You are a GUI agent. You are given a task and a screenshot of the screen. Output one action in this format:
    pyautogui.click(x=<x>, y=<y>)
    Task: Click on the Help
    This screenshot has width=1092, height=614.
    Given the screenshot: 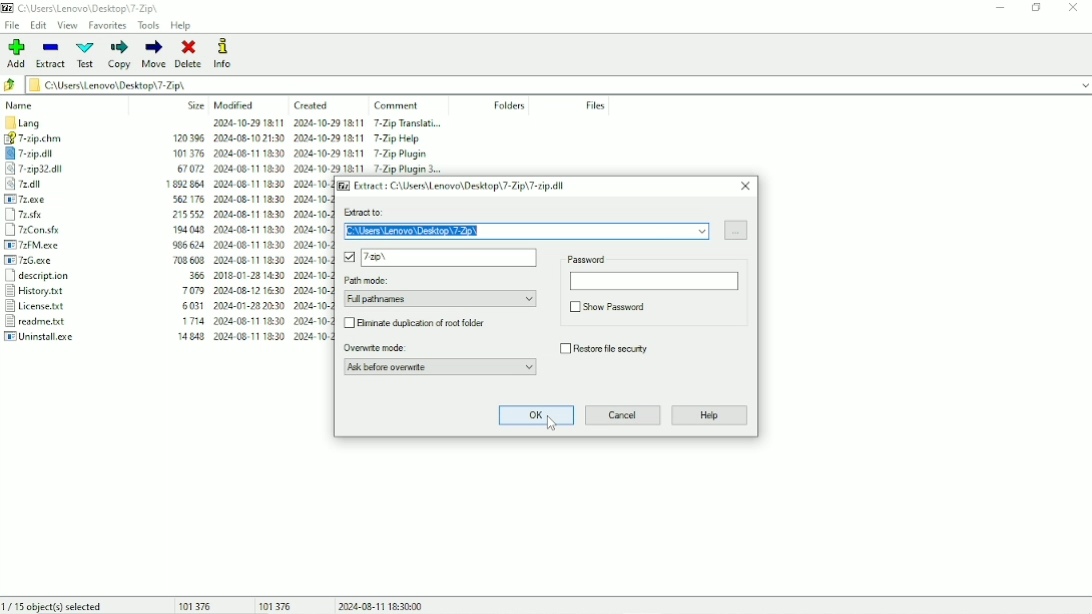 What is the action you would take?
    pyautogui.click(x=711, y=416)
    